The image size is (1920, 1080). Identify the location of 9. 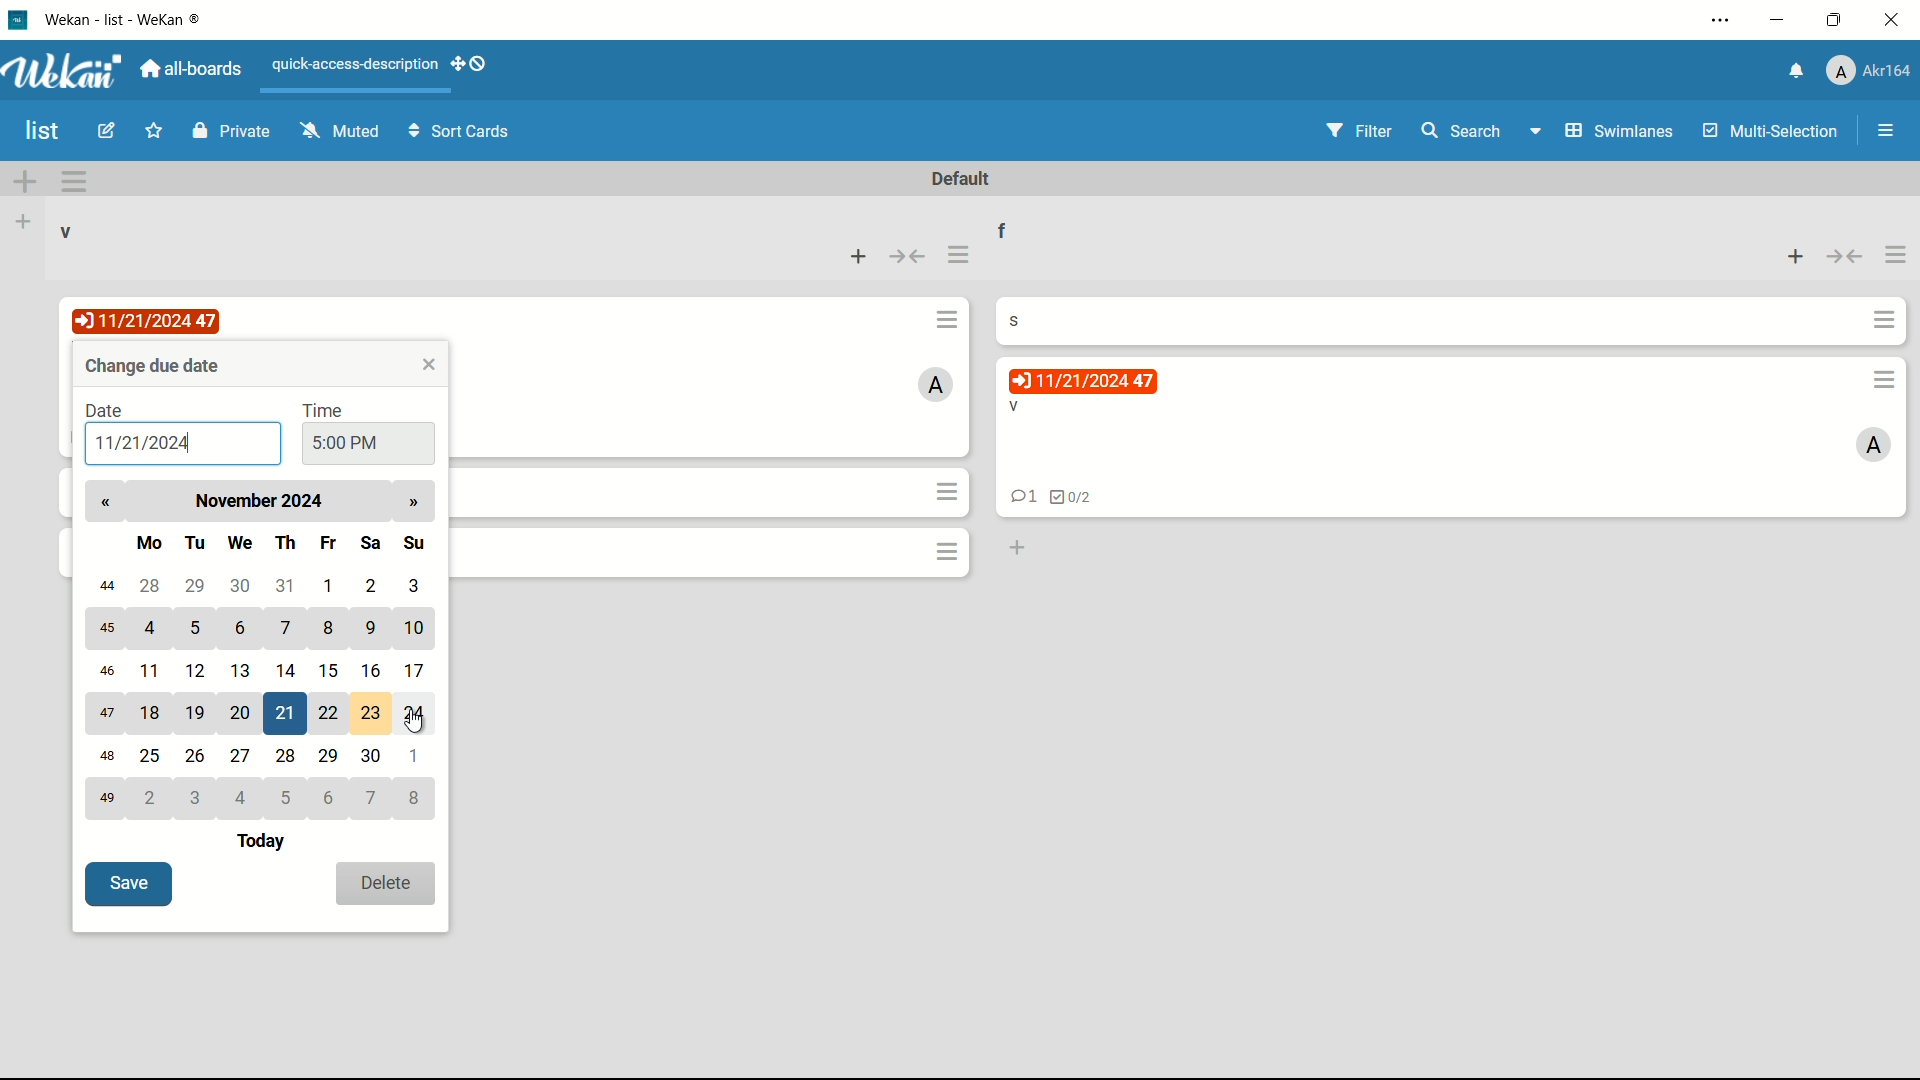
(368, 626).